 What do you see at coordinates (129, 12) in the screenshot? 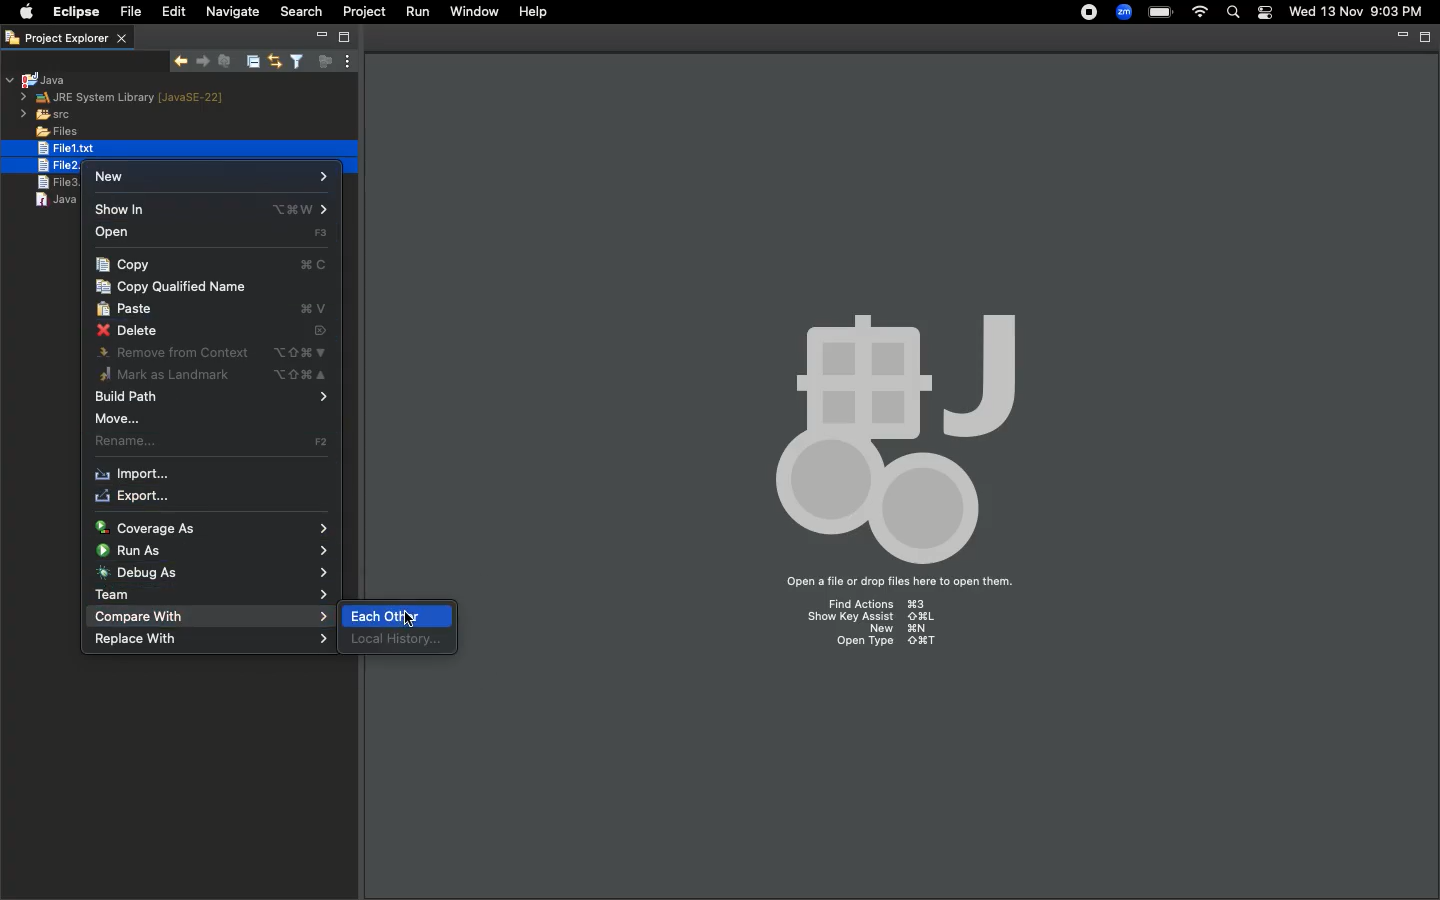
I see `File` at bounding box center [129, 12].